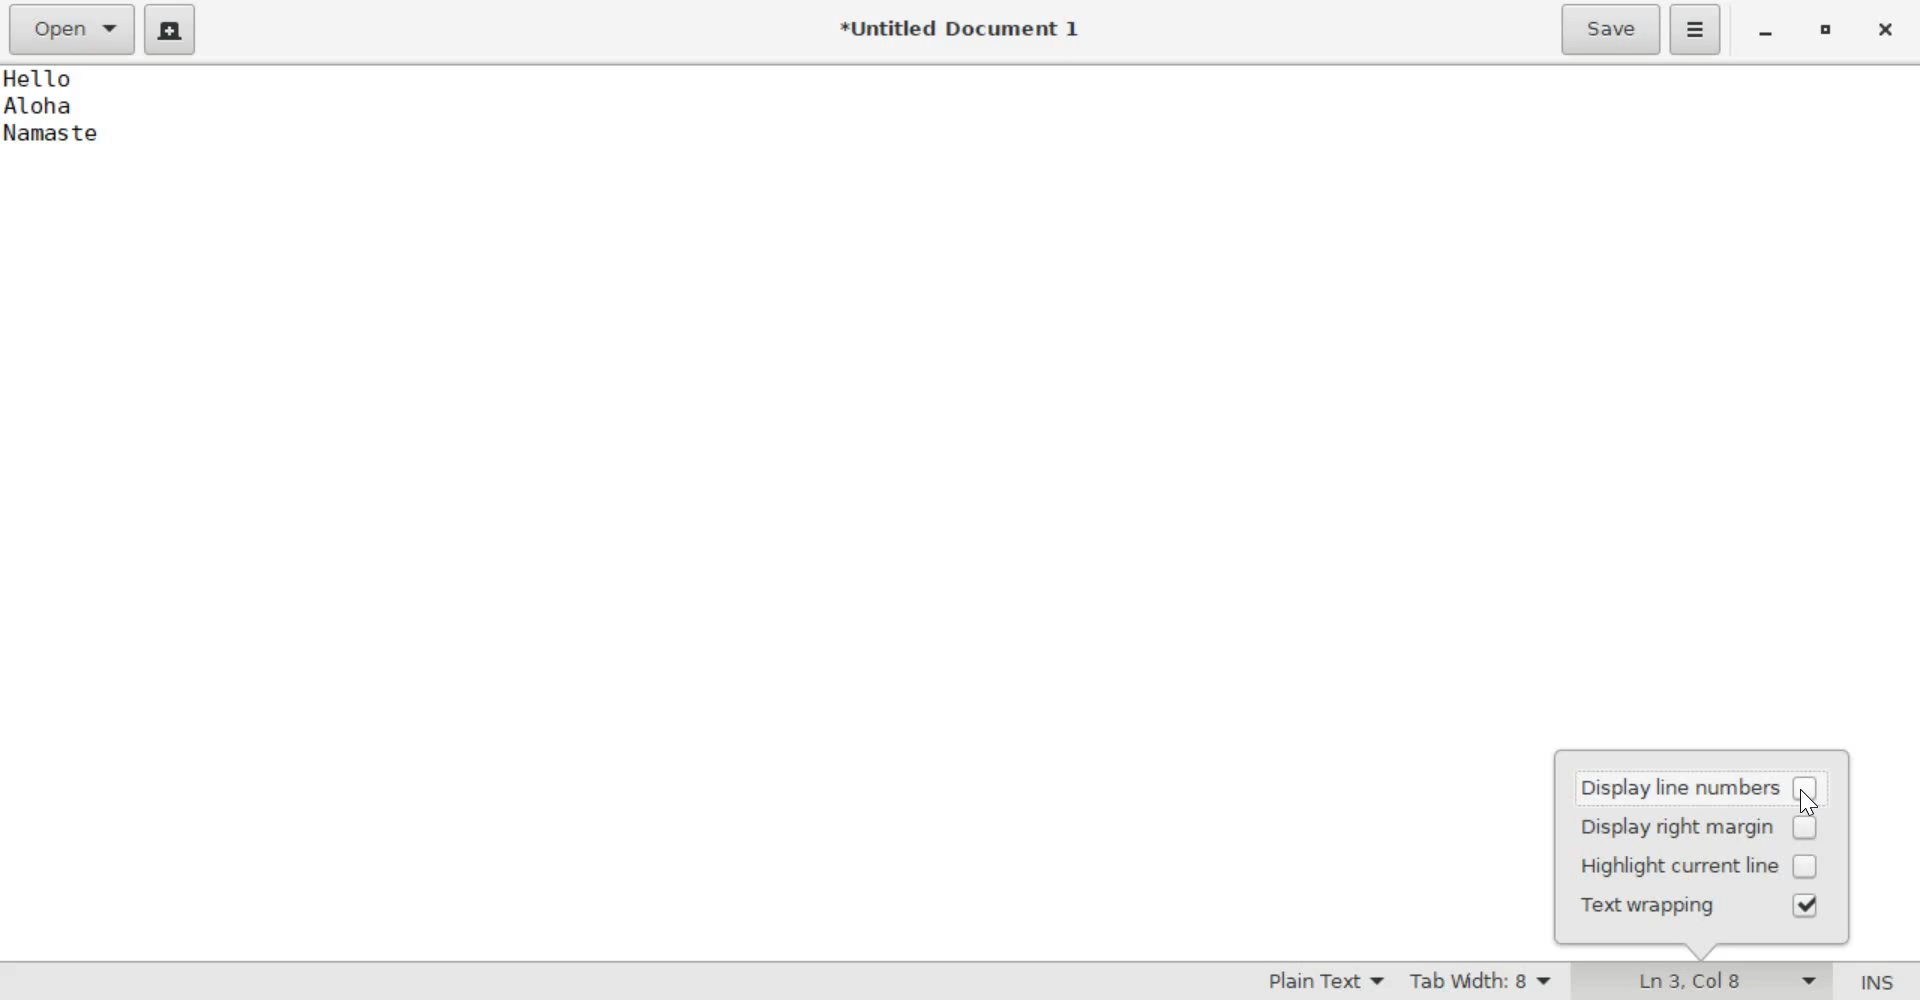 This screenshot has width=1920, height=1000. Describe the element at coordinates (1704, 866) in the screenshot. I see `highlight current line` at that location.